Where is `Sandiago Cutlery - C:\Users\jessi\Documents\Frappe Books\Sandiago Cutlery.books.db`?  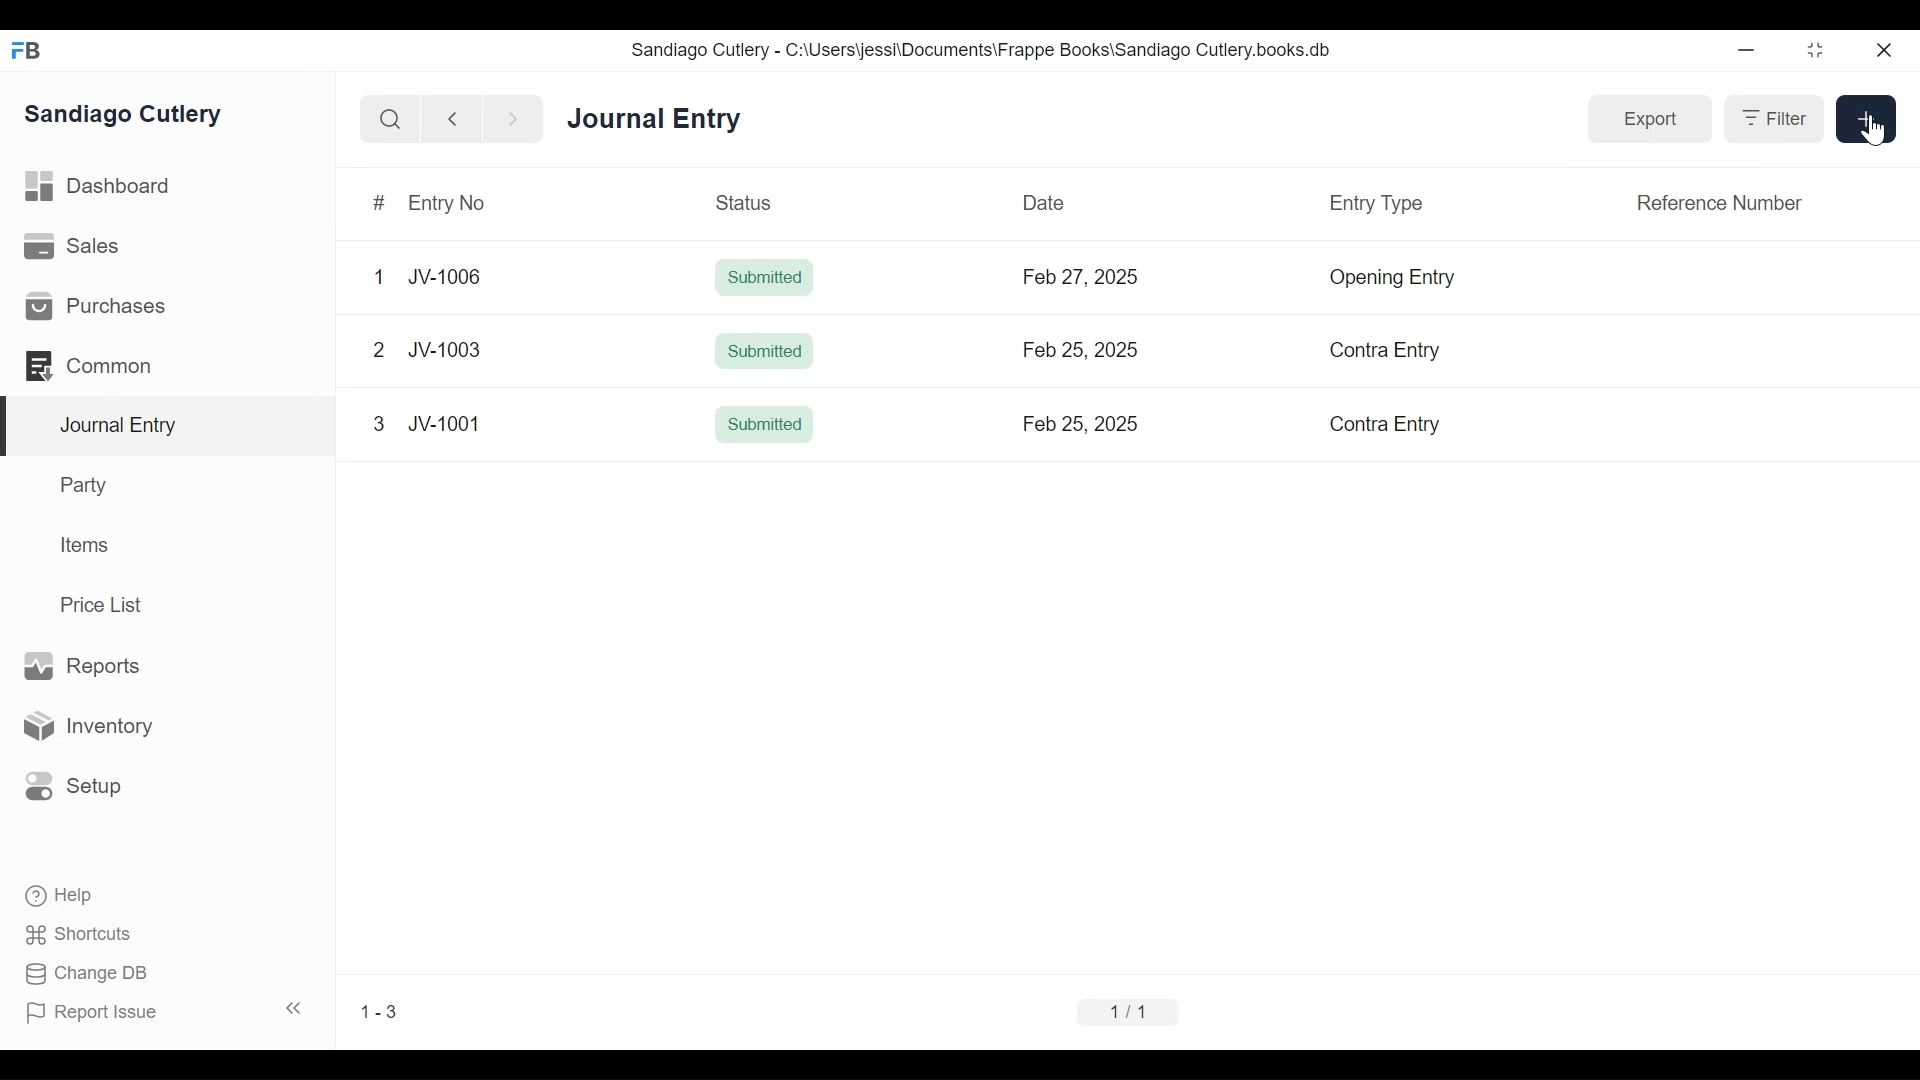 Sandiago Cutlery - C:\Users\jessi\Documents\Frappe Books\Sandiago Cutlery.books.db is located at coordinates (987, 49).